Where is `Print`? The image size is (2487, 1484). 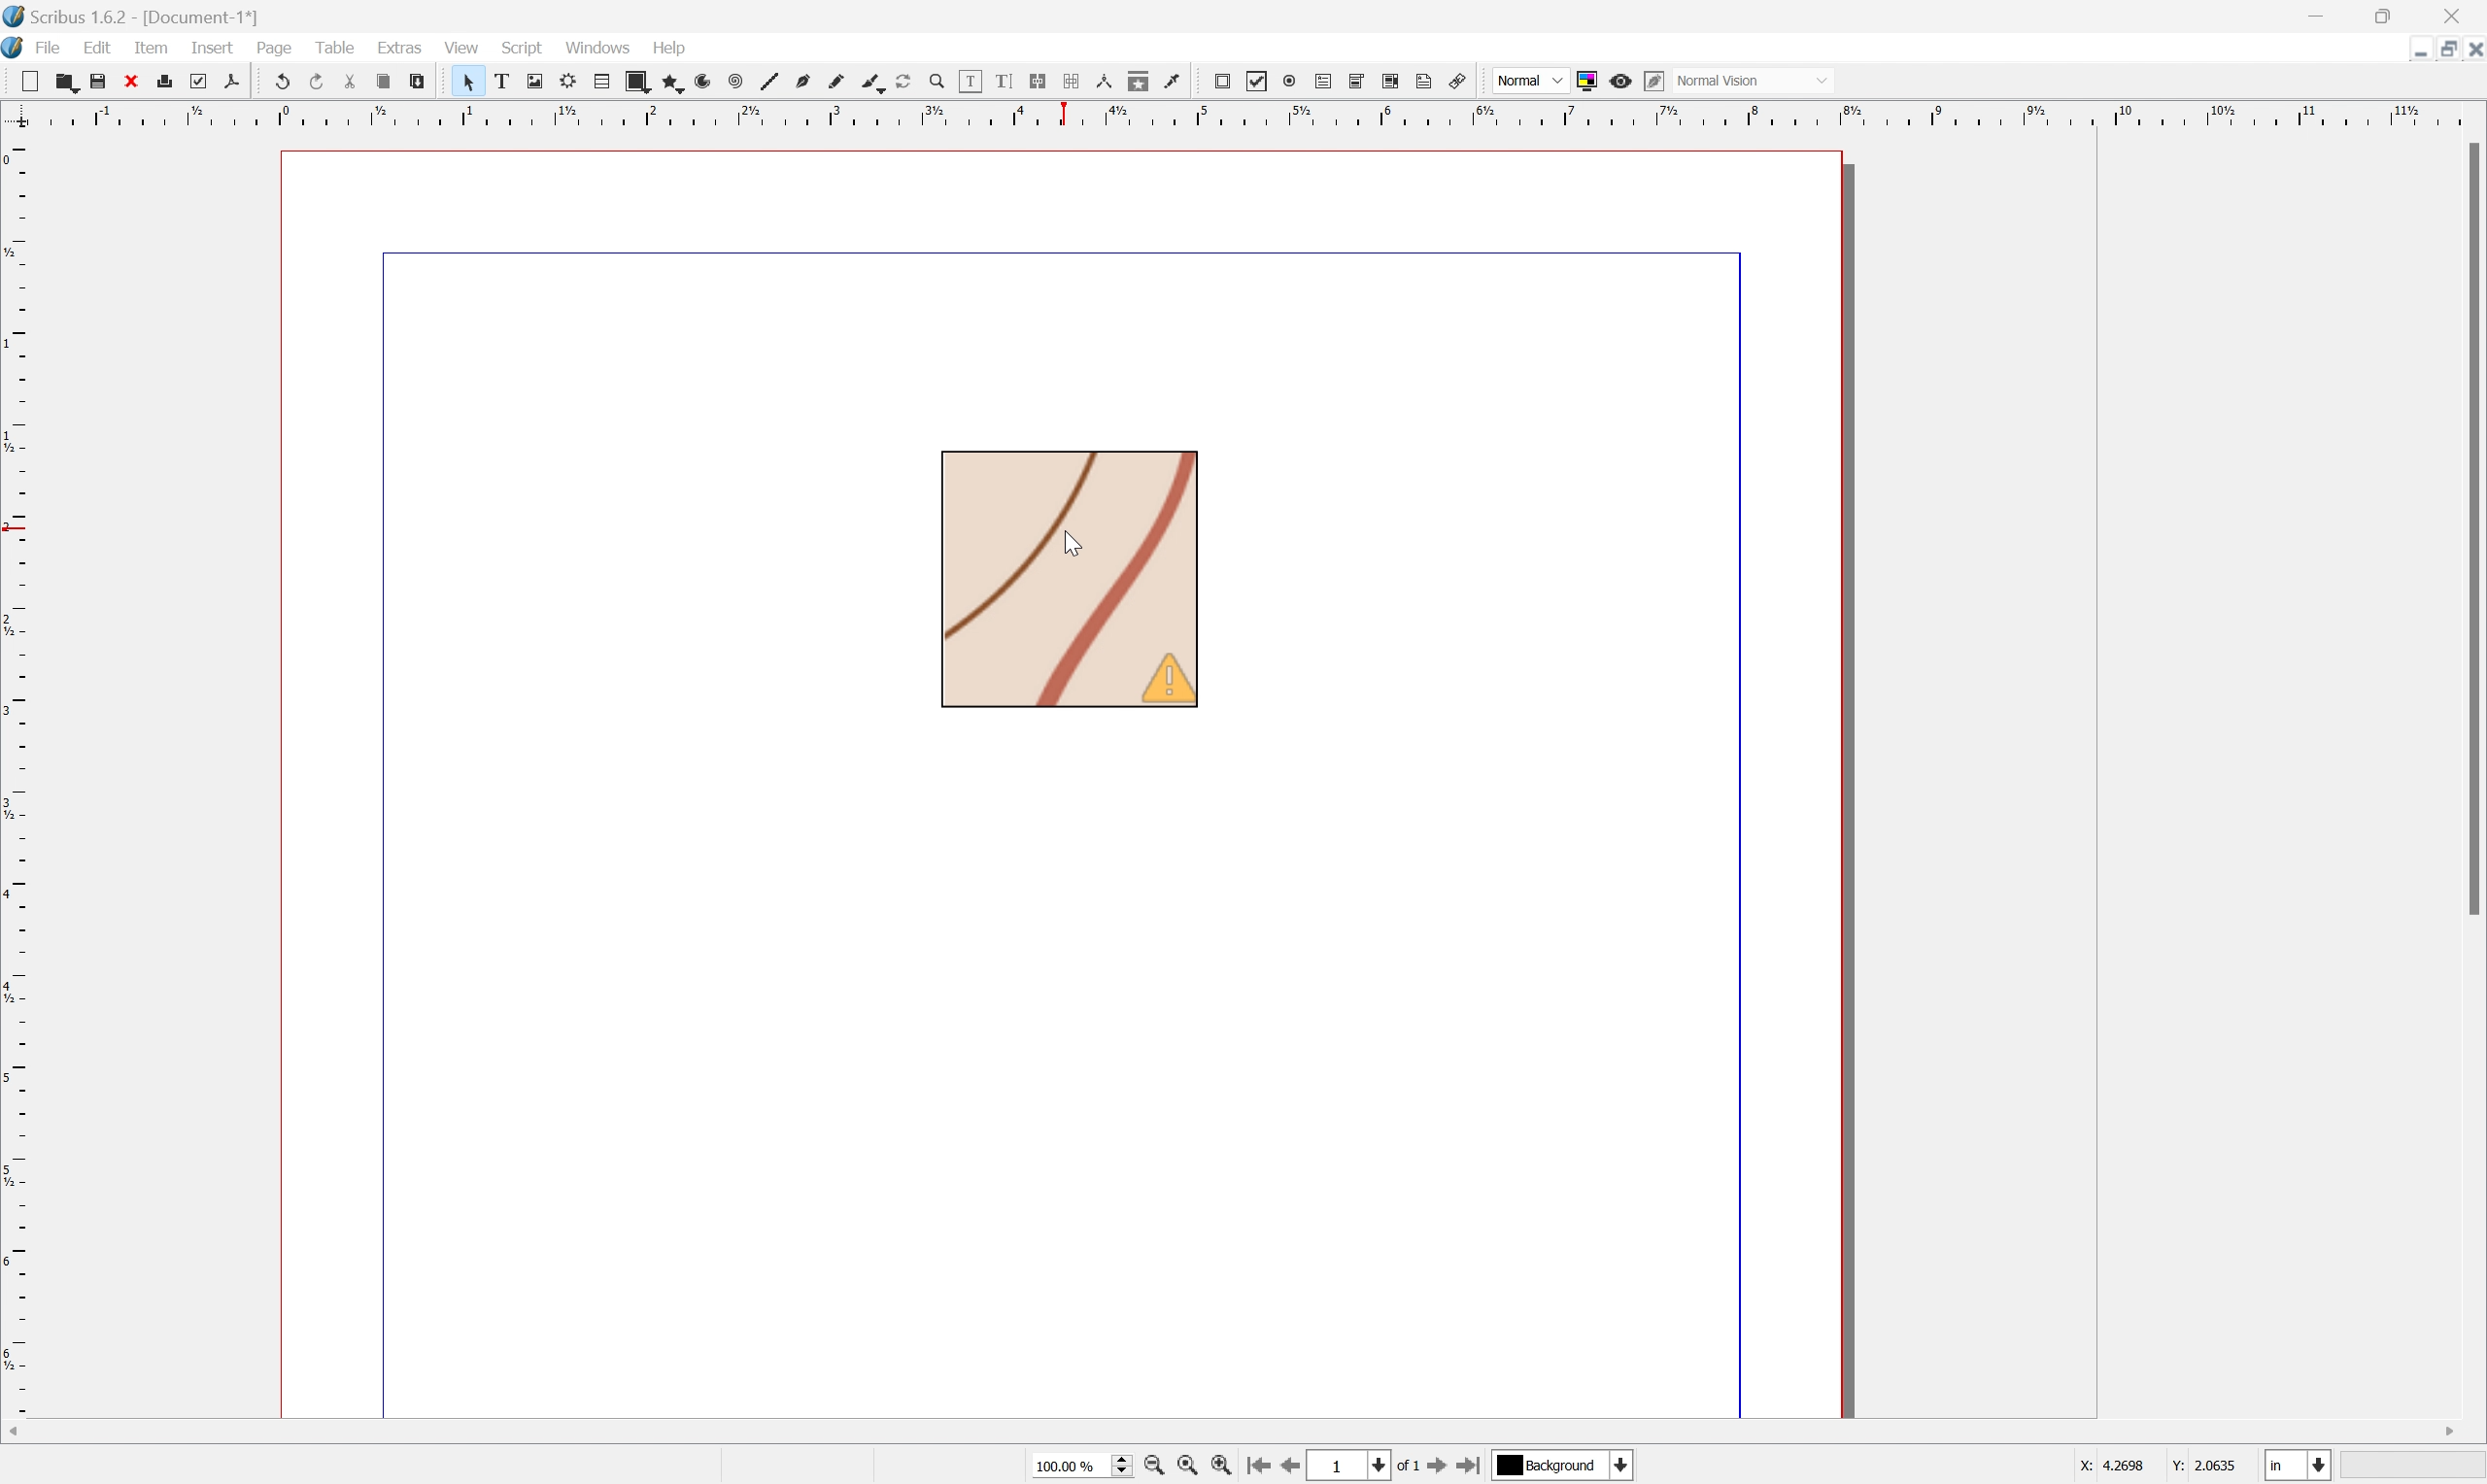
Print is located at coordinates (171, 81).